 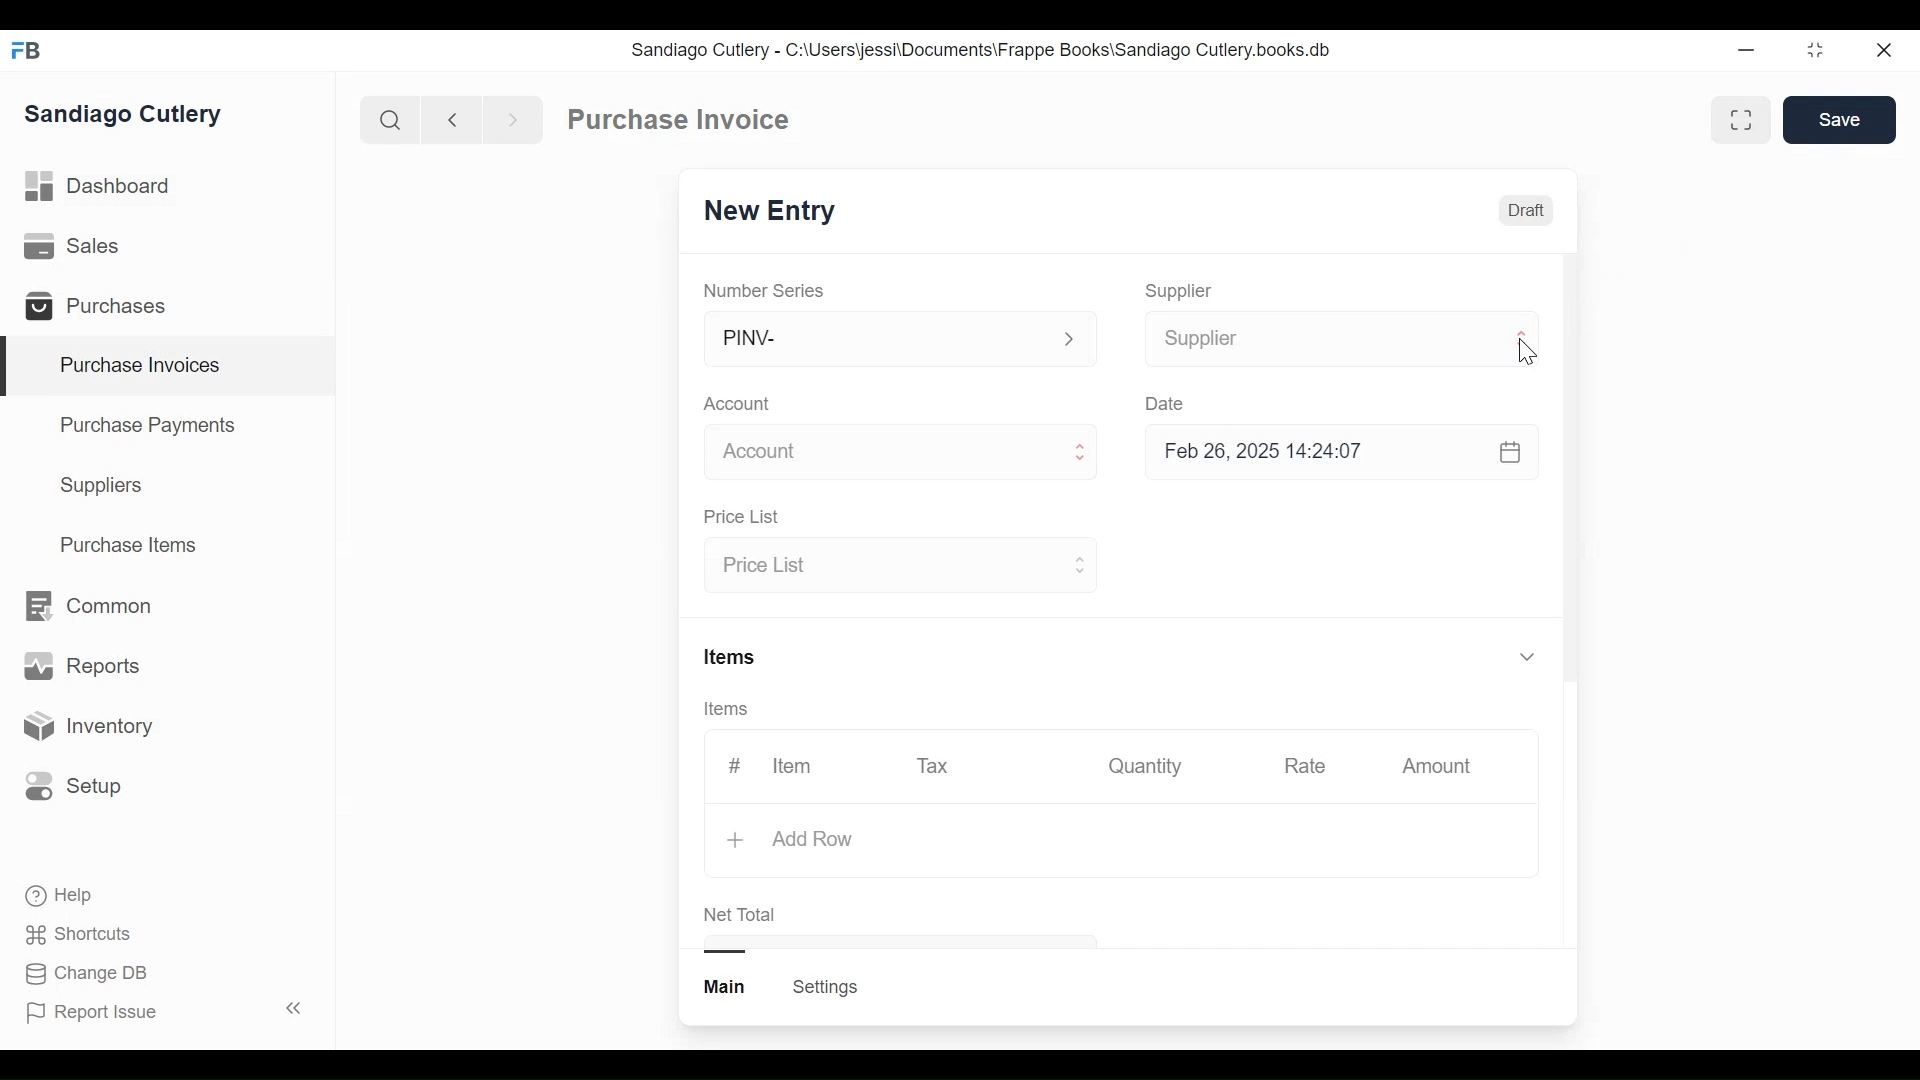 I want to click on Report Issue, so click(x=163, y=1011).